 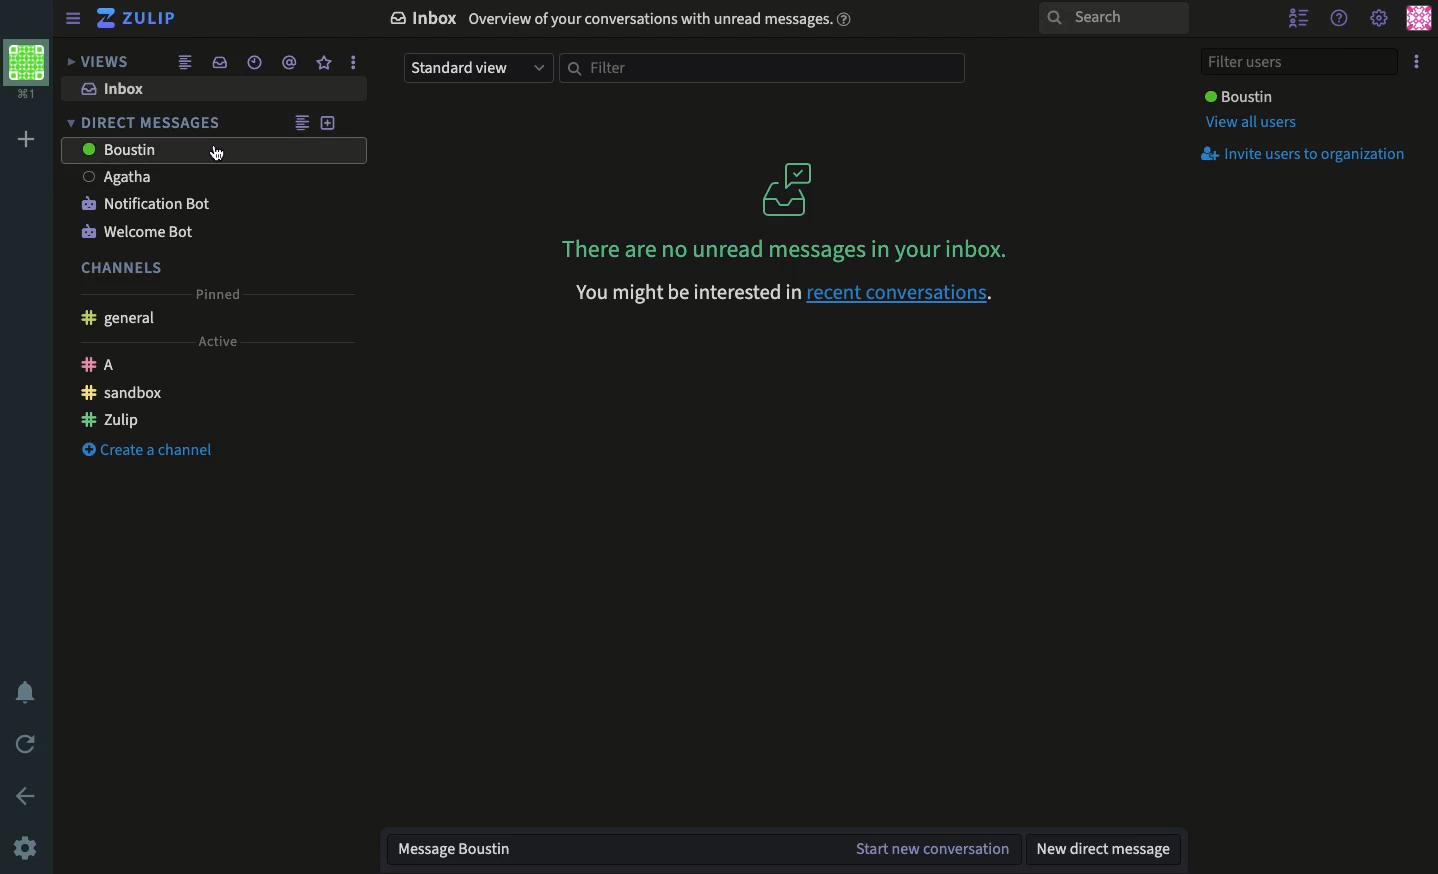 I want to click on User, so click(x=214, y=149).